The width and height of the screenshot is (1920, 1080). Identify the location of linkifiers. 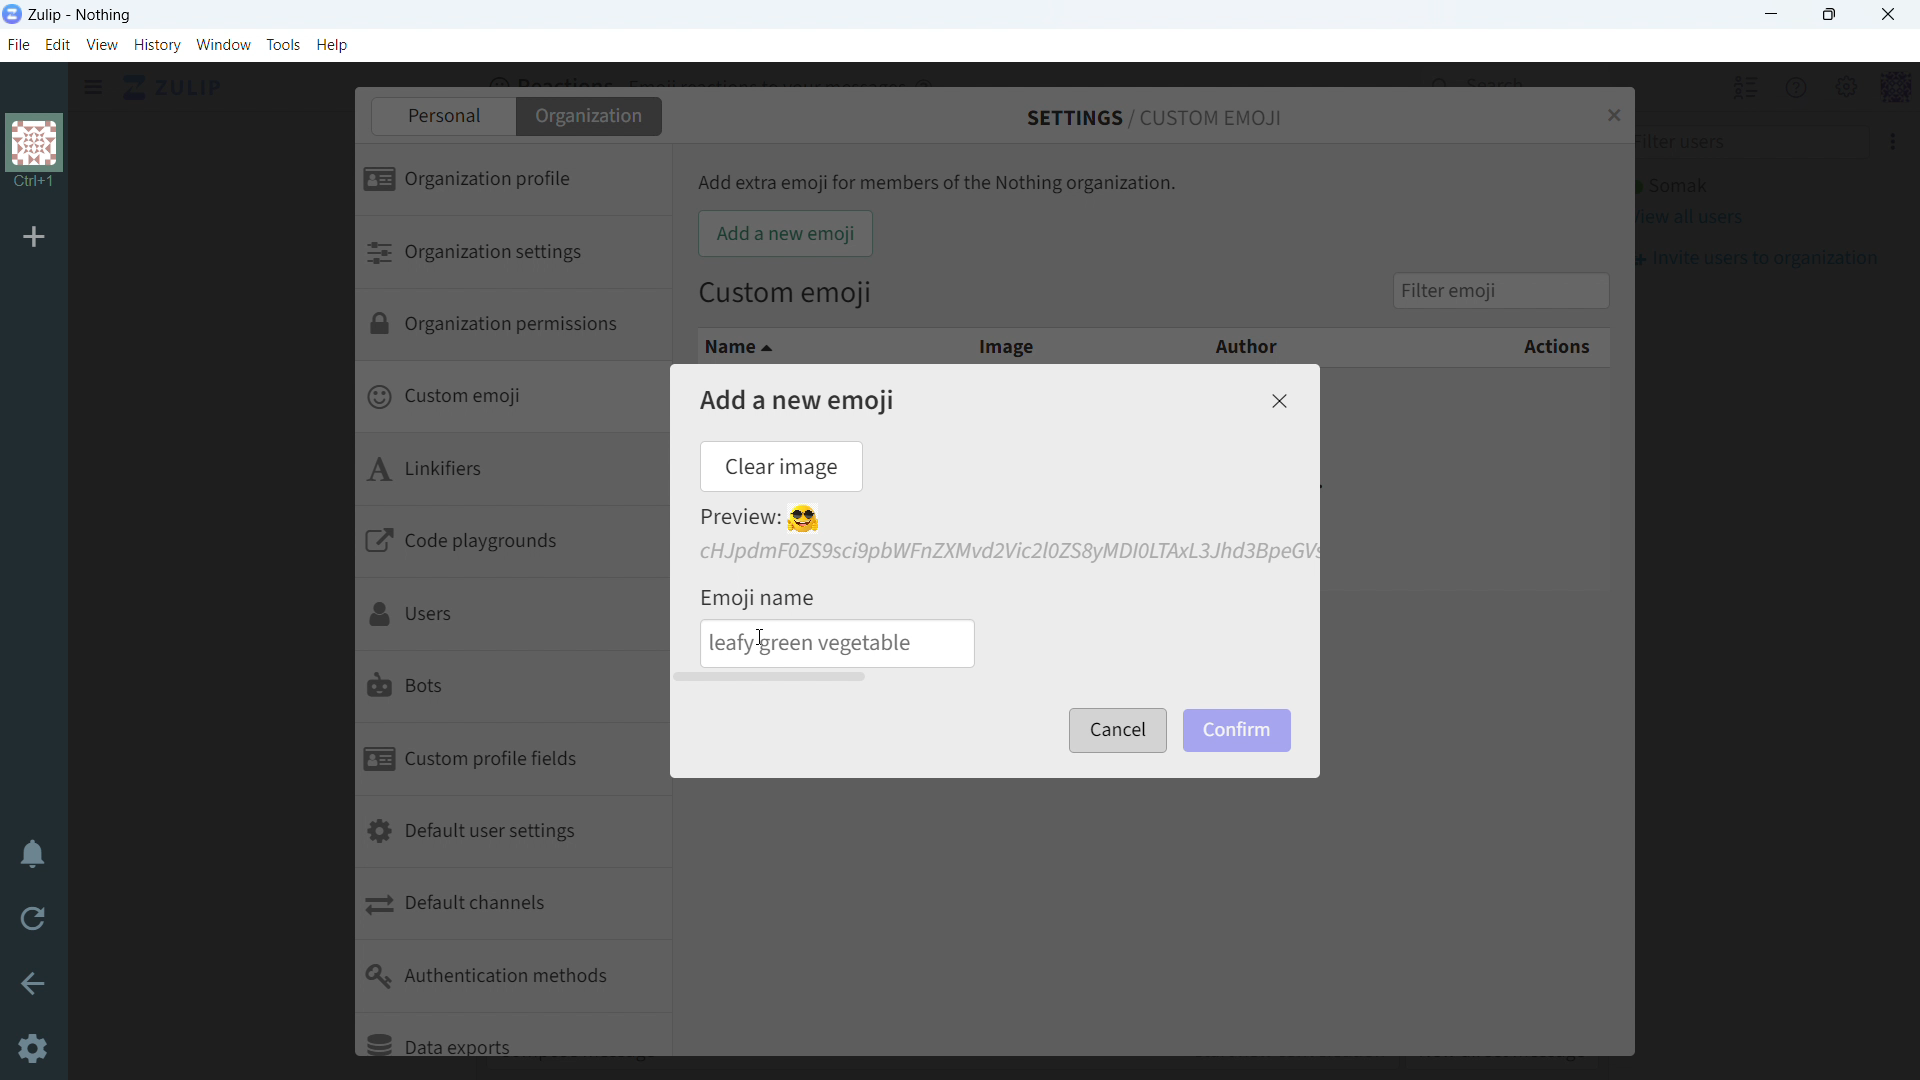
(510, 473).